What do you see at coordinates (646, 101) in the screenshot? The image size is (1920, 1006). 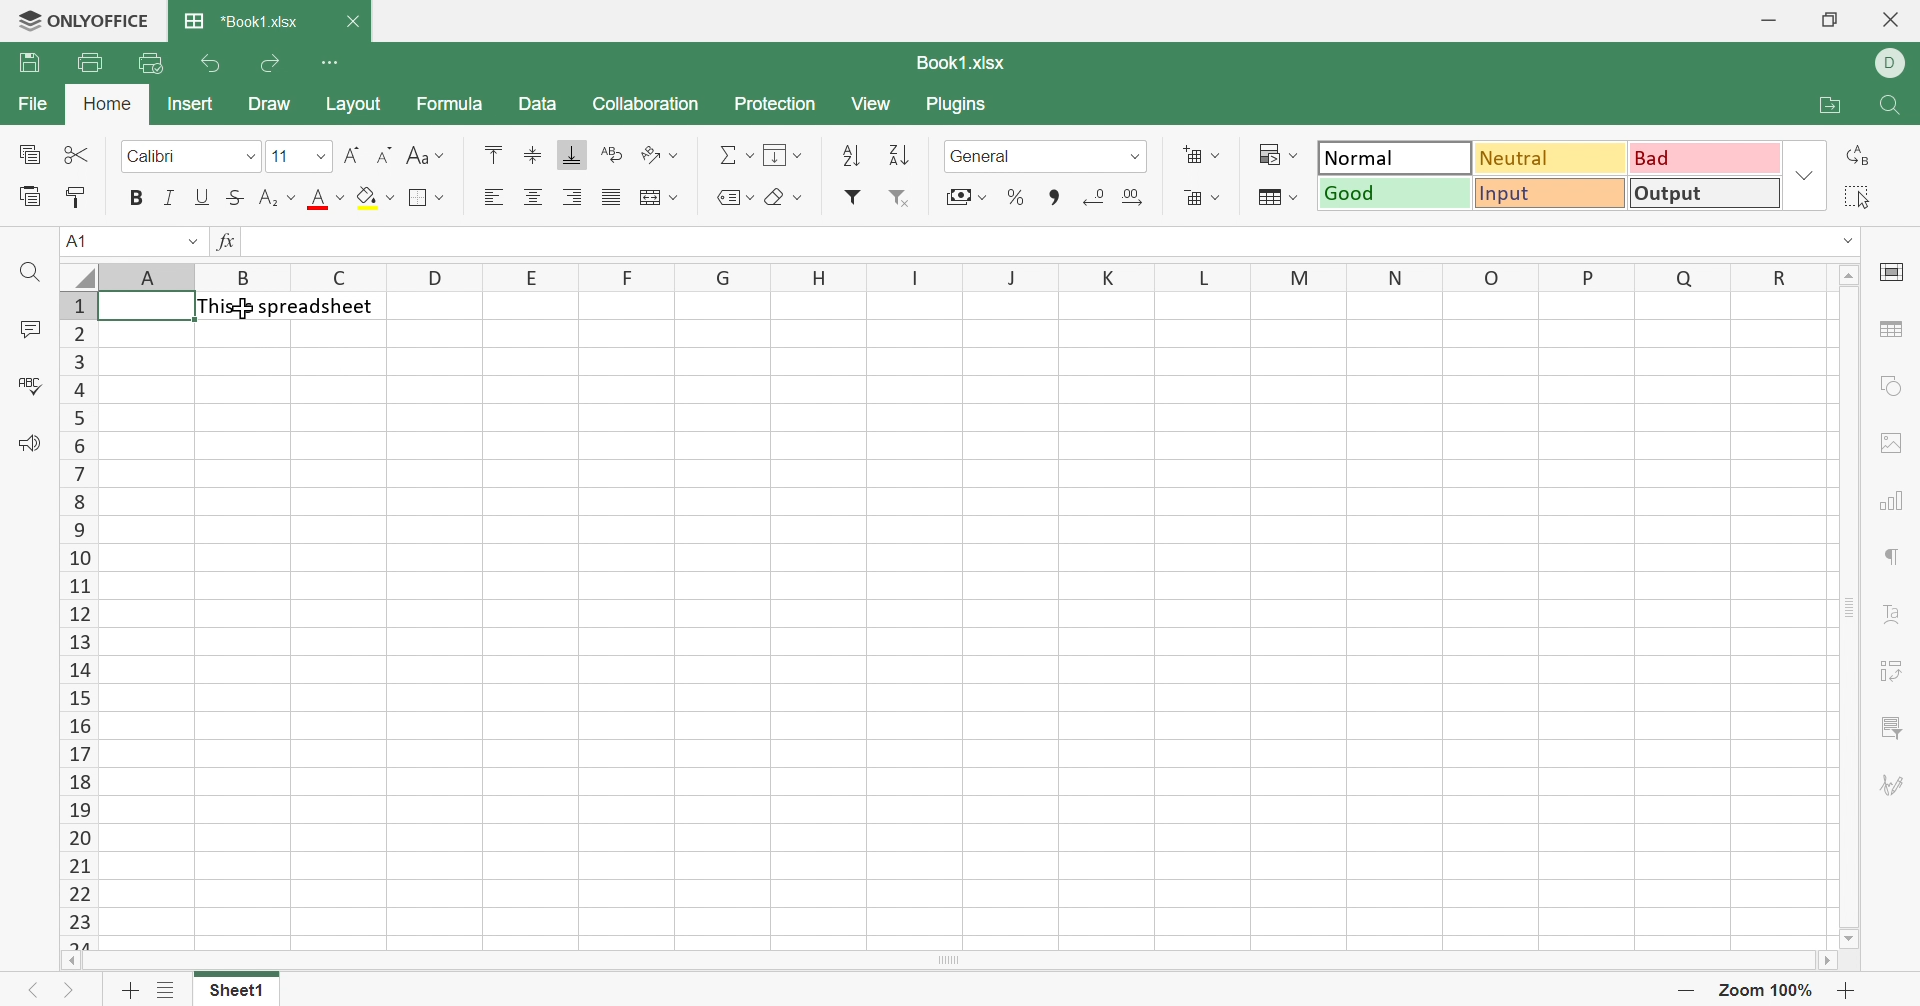 I see `Collaboration` at bounding box center [646, 101].